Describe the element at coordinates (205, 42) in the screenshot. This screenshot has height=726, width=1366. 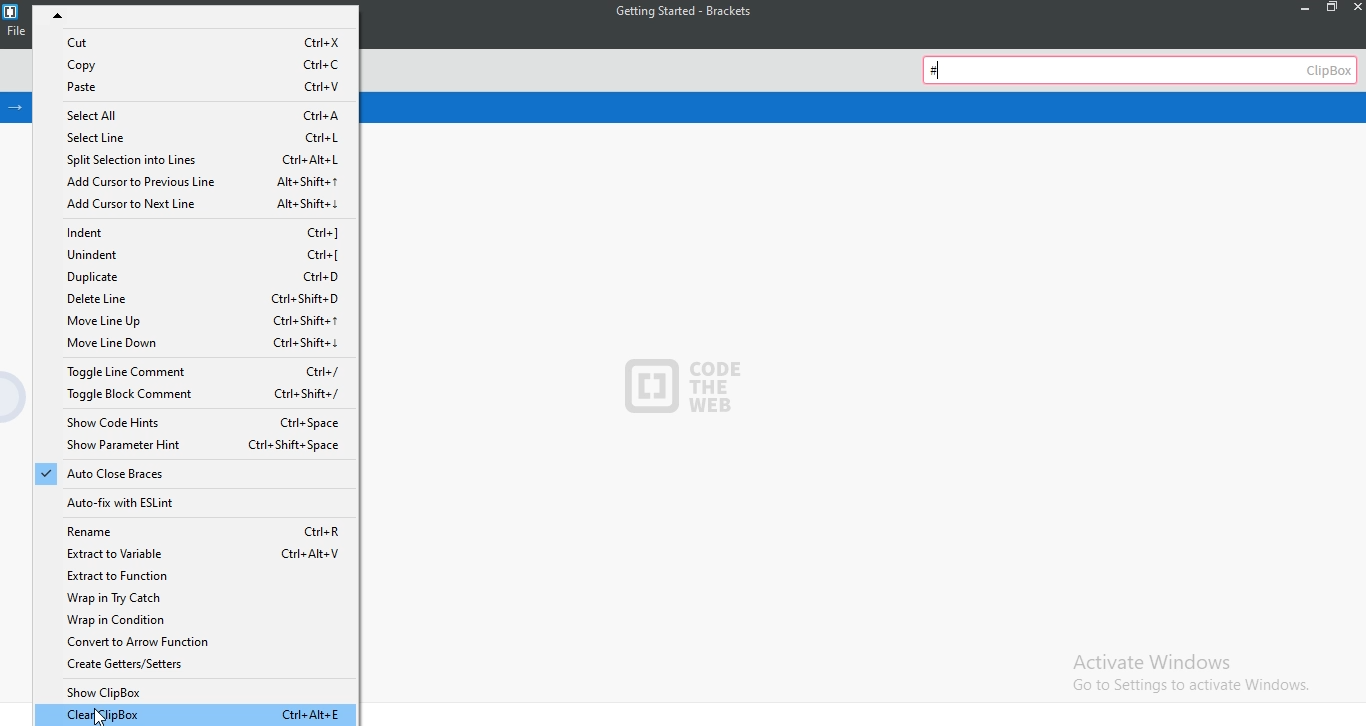
I see `Cut` at that location.